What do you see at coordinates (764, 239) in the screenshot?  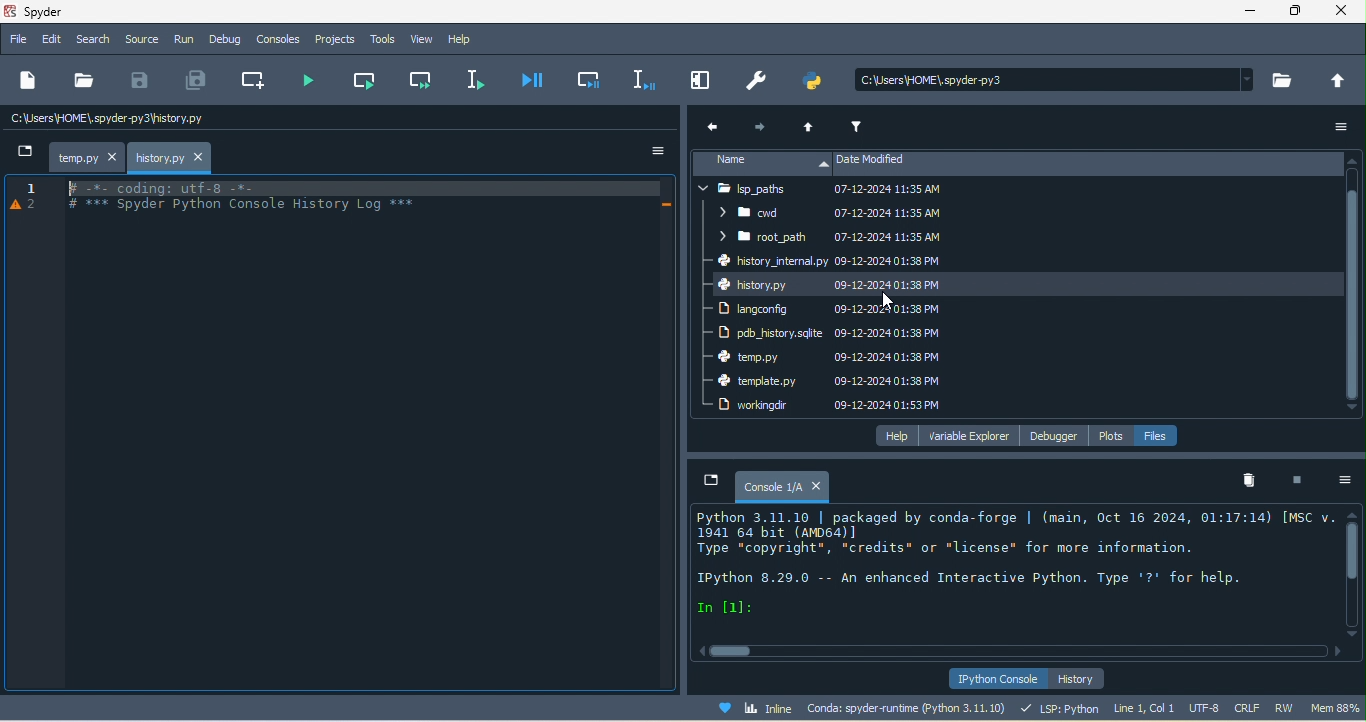 I see `root path` at bounding box center [764, 239].